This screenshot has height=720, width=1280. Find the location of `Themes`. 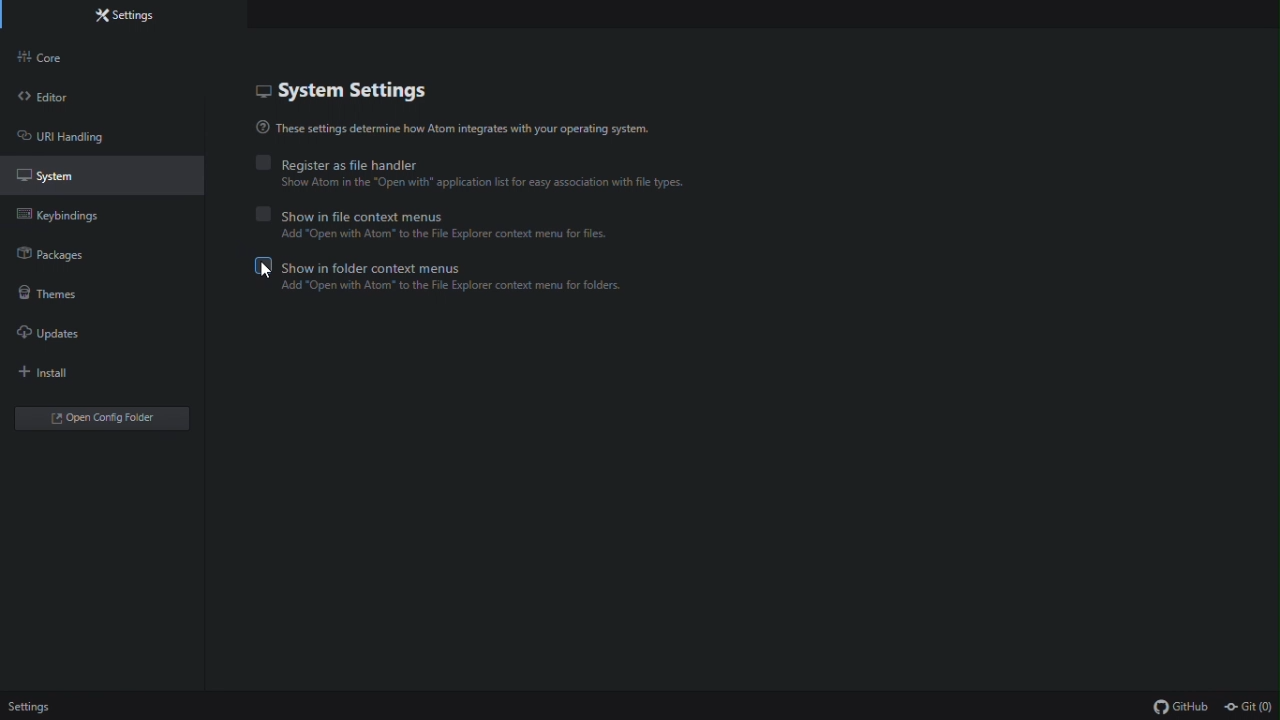

Themes is located at coordinates (106, 293).